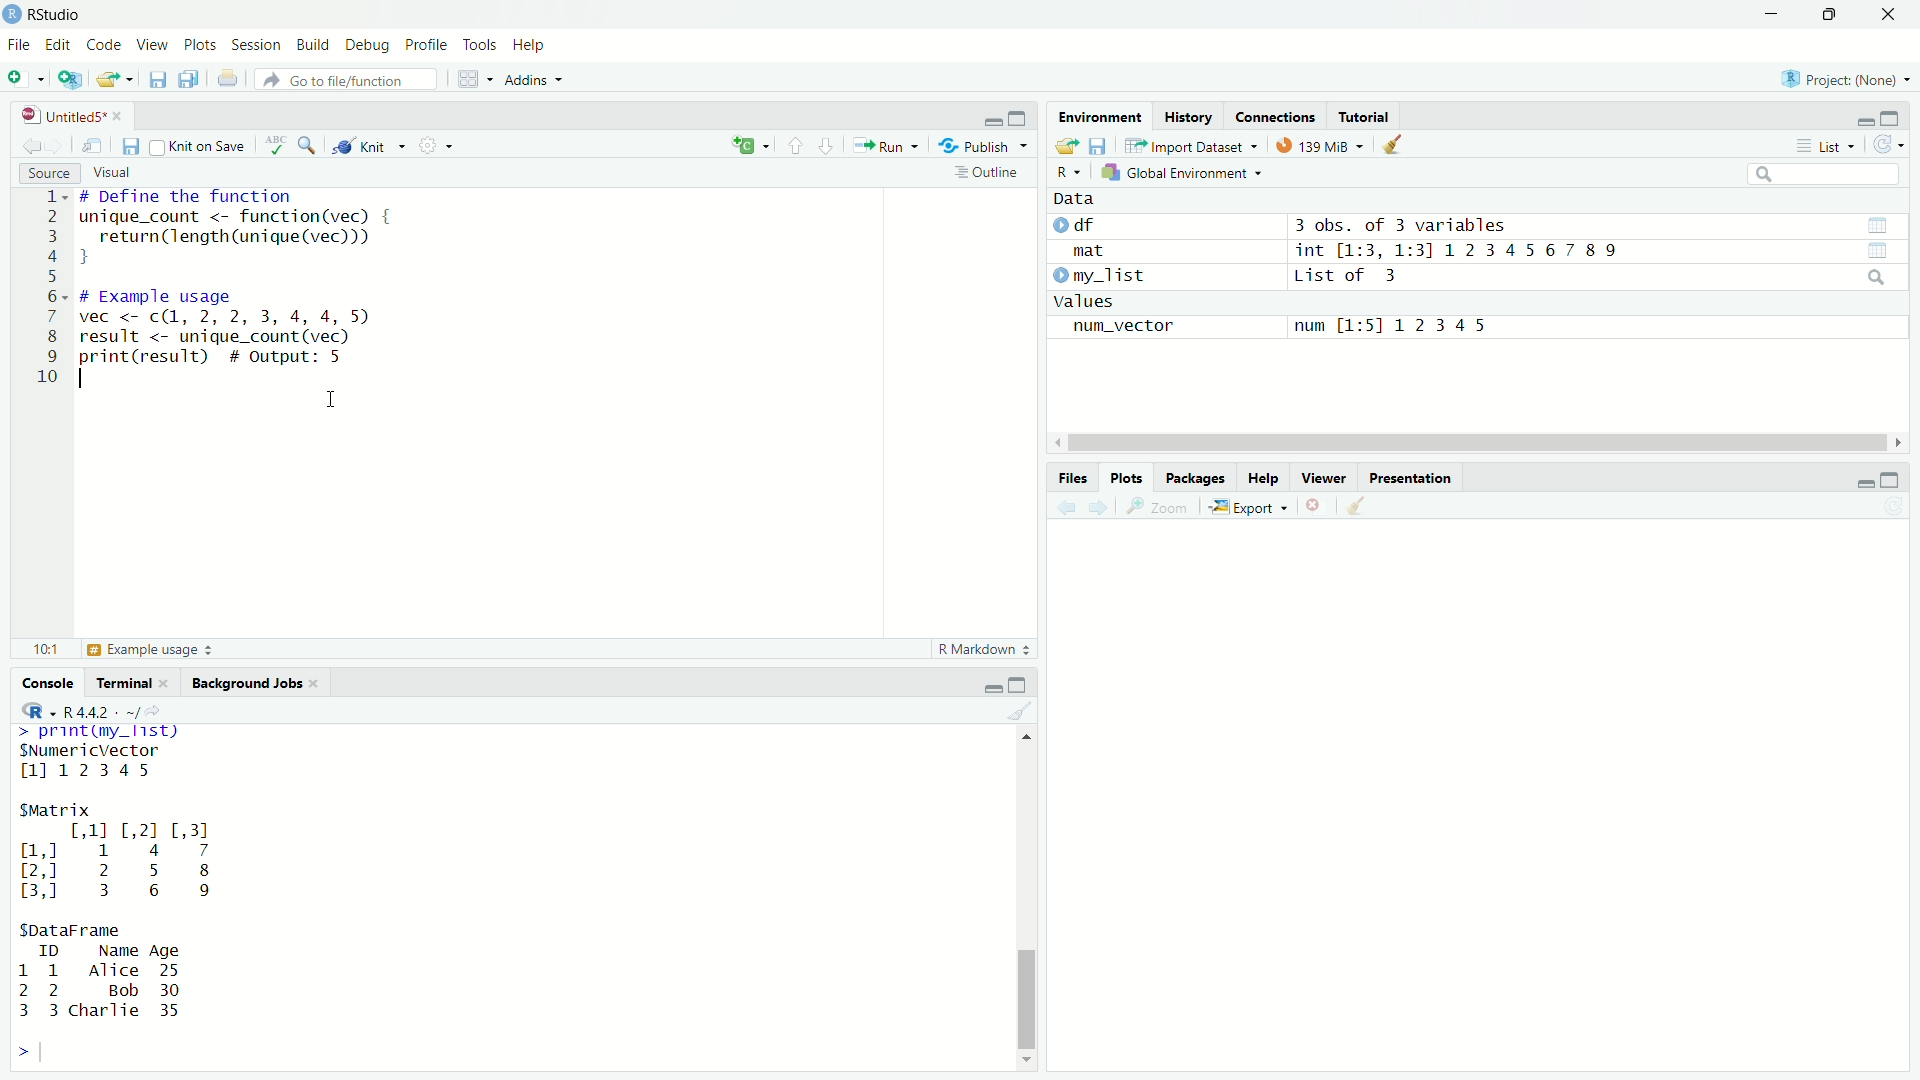  Describe the element at coordinates (159, 79) in the screenshot. I see `save` at that location.